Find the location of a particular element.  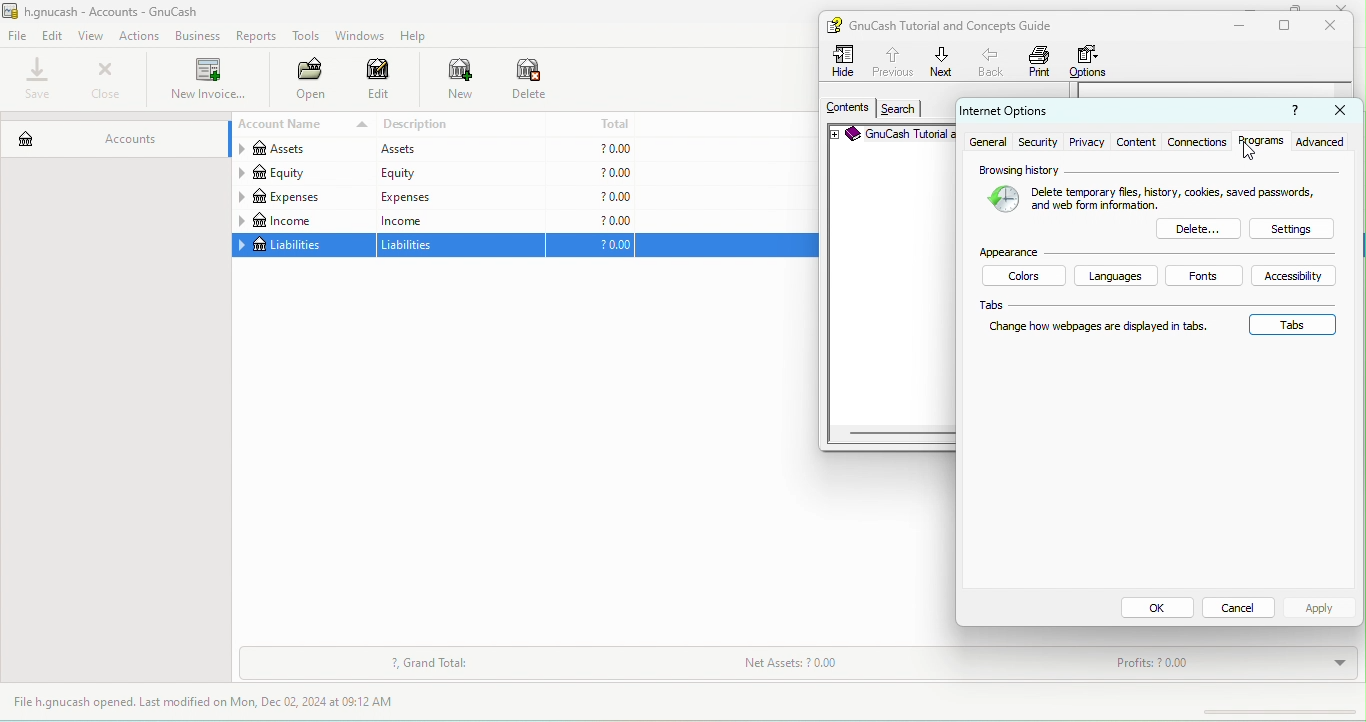

actions is located at coordinates (143, 36).